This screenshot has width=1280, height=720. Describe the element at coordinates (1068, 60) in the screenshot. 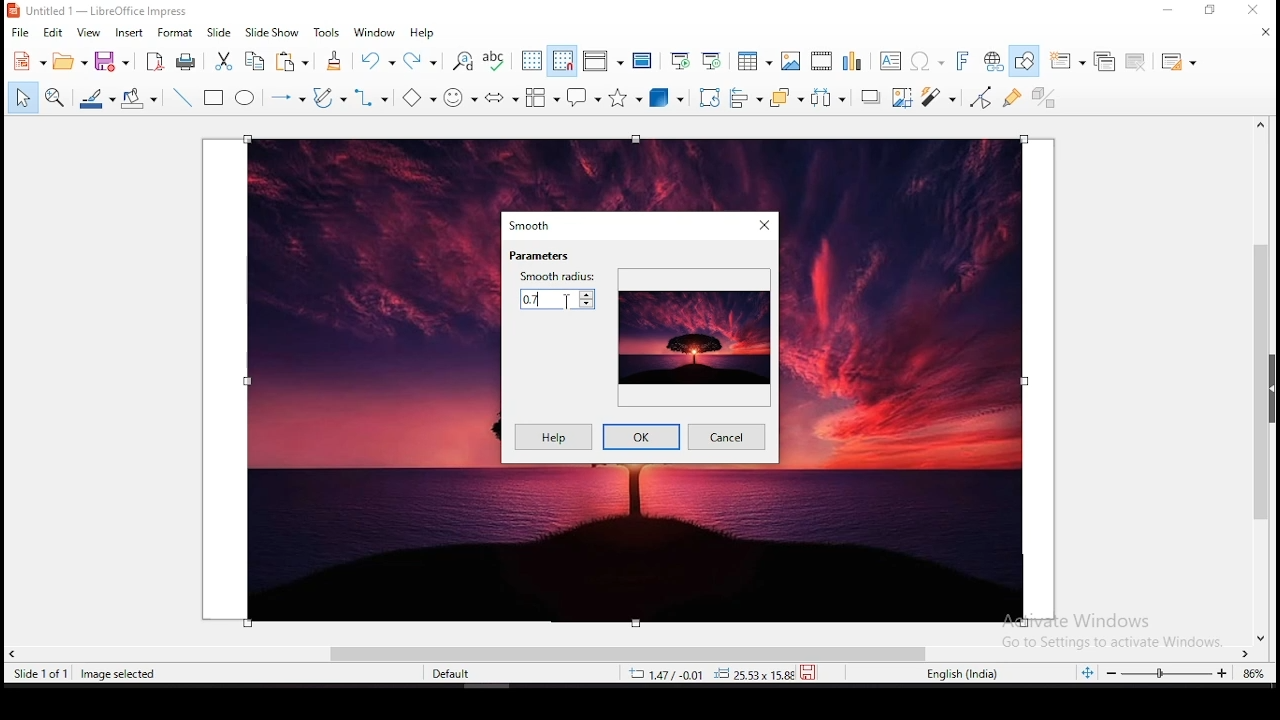

I see `new slide` at that location.